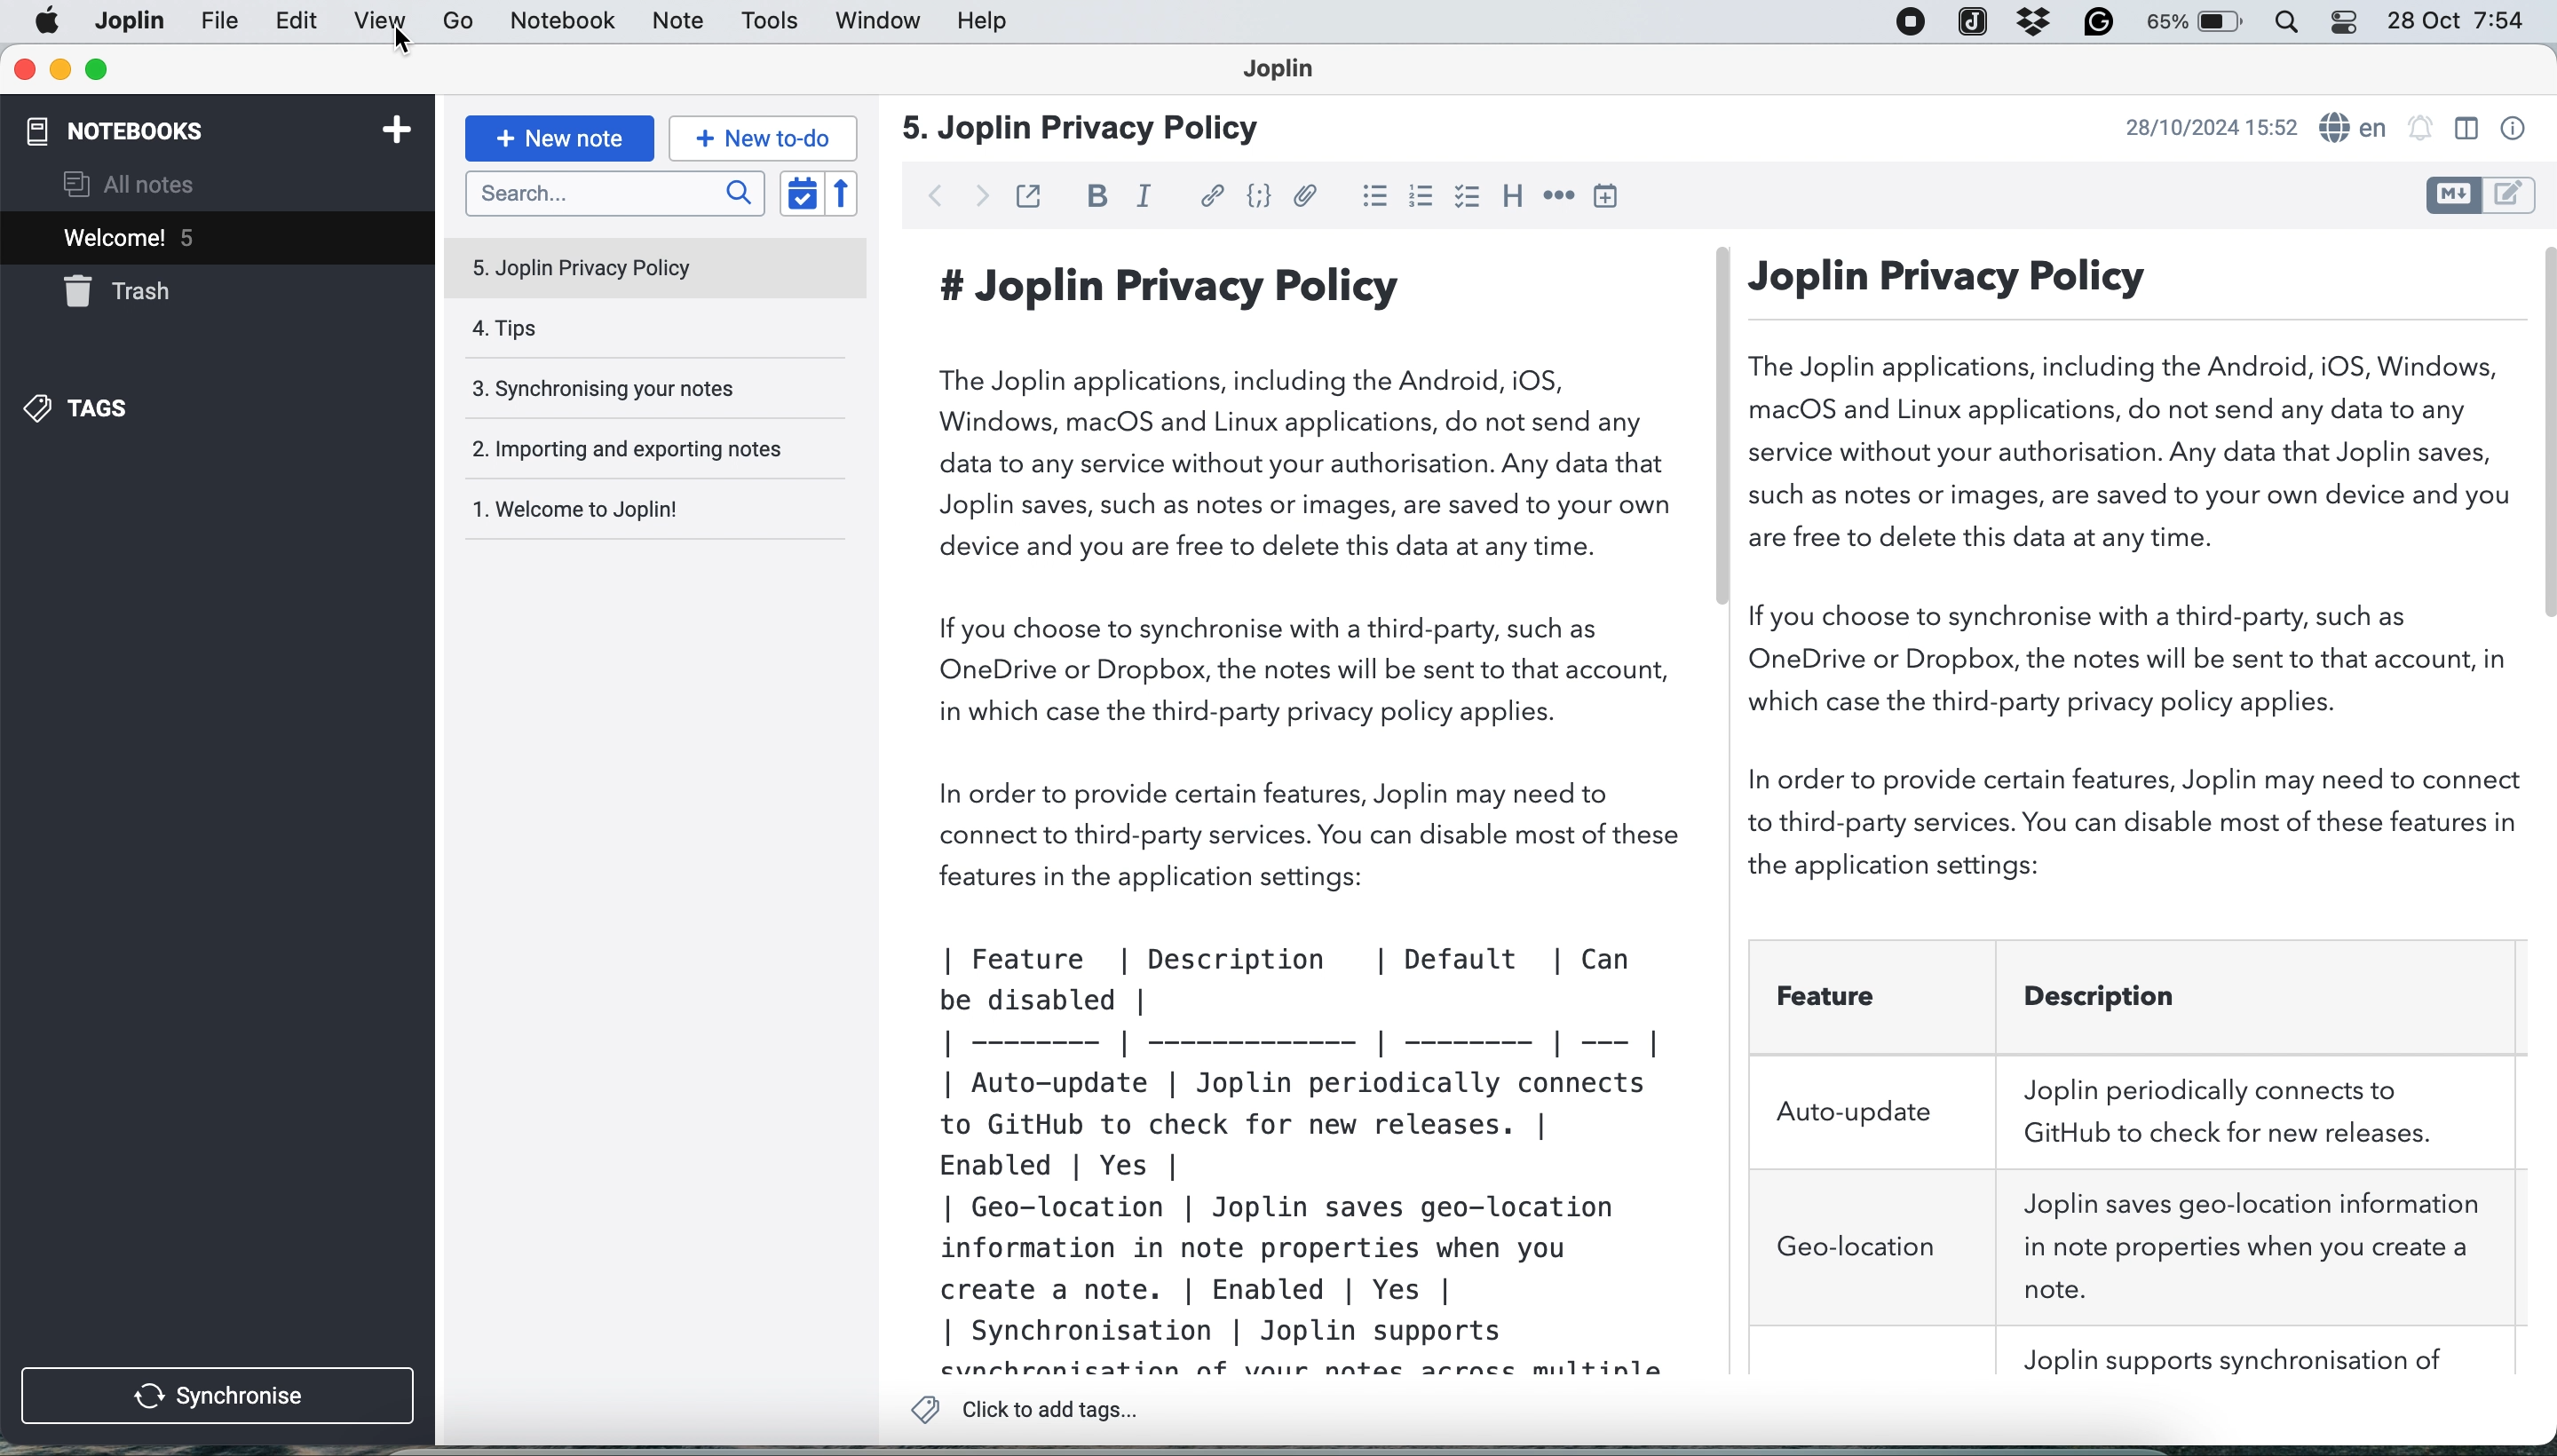 The width and height of the screenshot is (2557, 1456). Describe the element at coordinates (1722, 427) in the screenshot. I see `vertical scroll bar` at that location.